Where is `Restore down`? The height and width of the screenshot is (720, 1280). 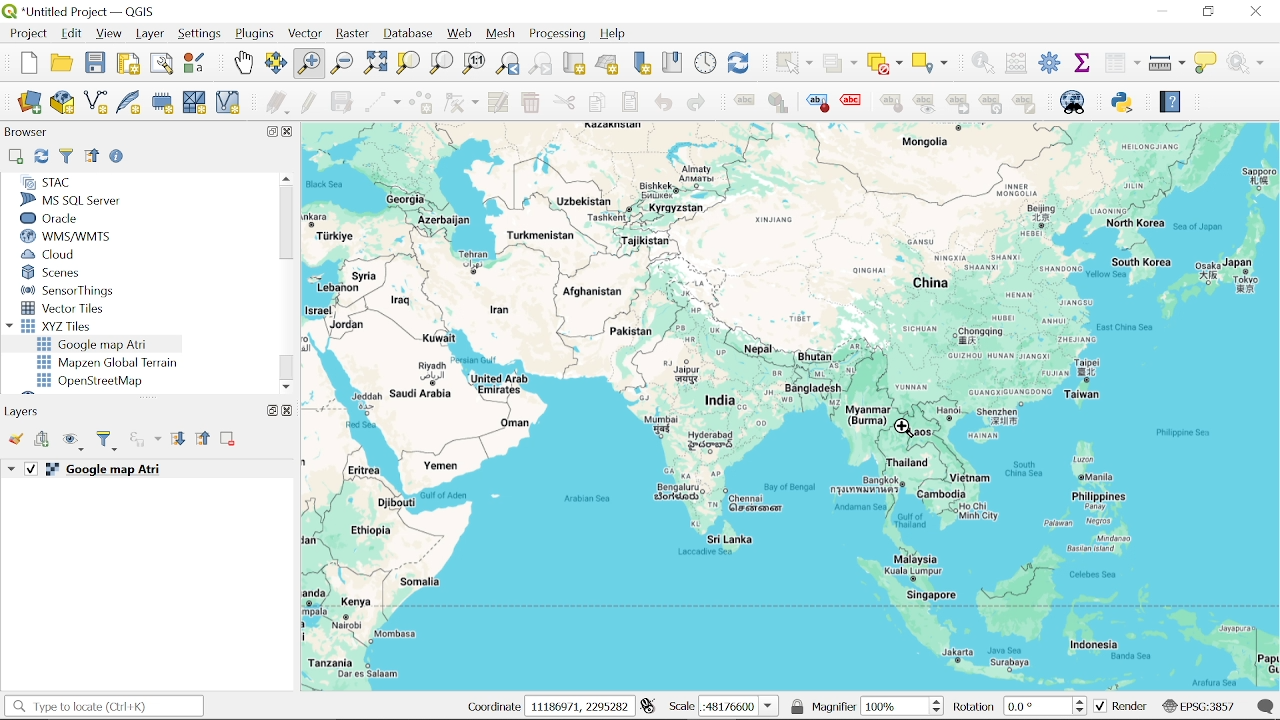 Restore down is located at coordinates (269, 131).